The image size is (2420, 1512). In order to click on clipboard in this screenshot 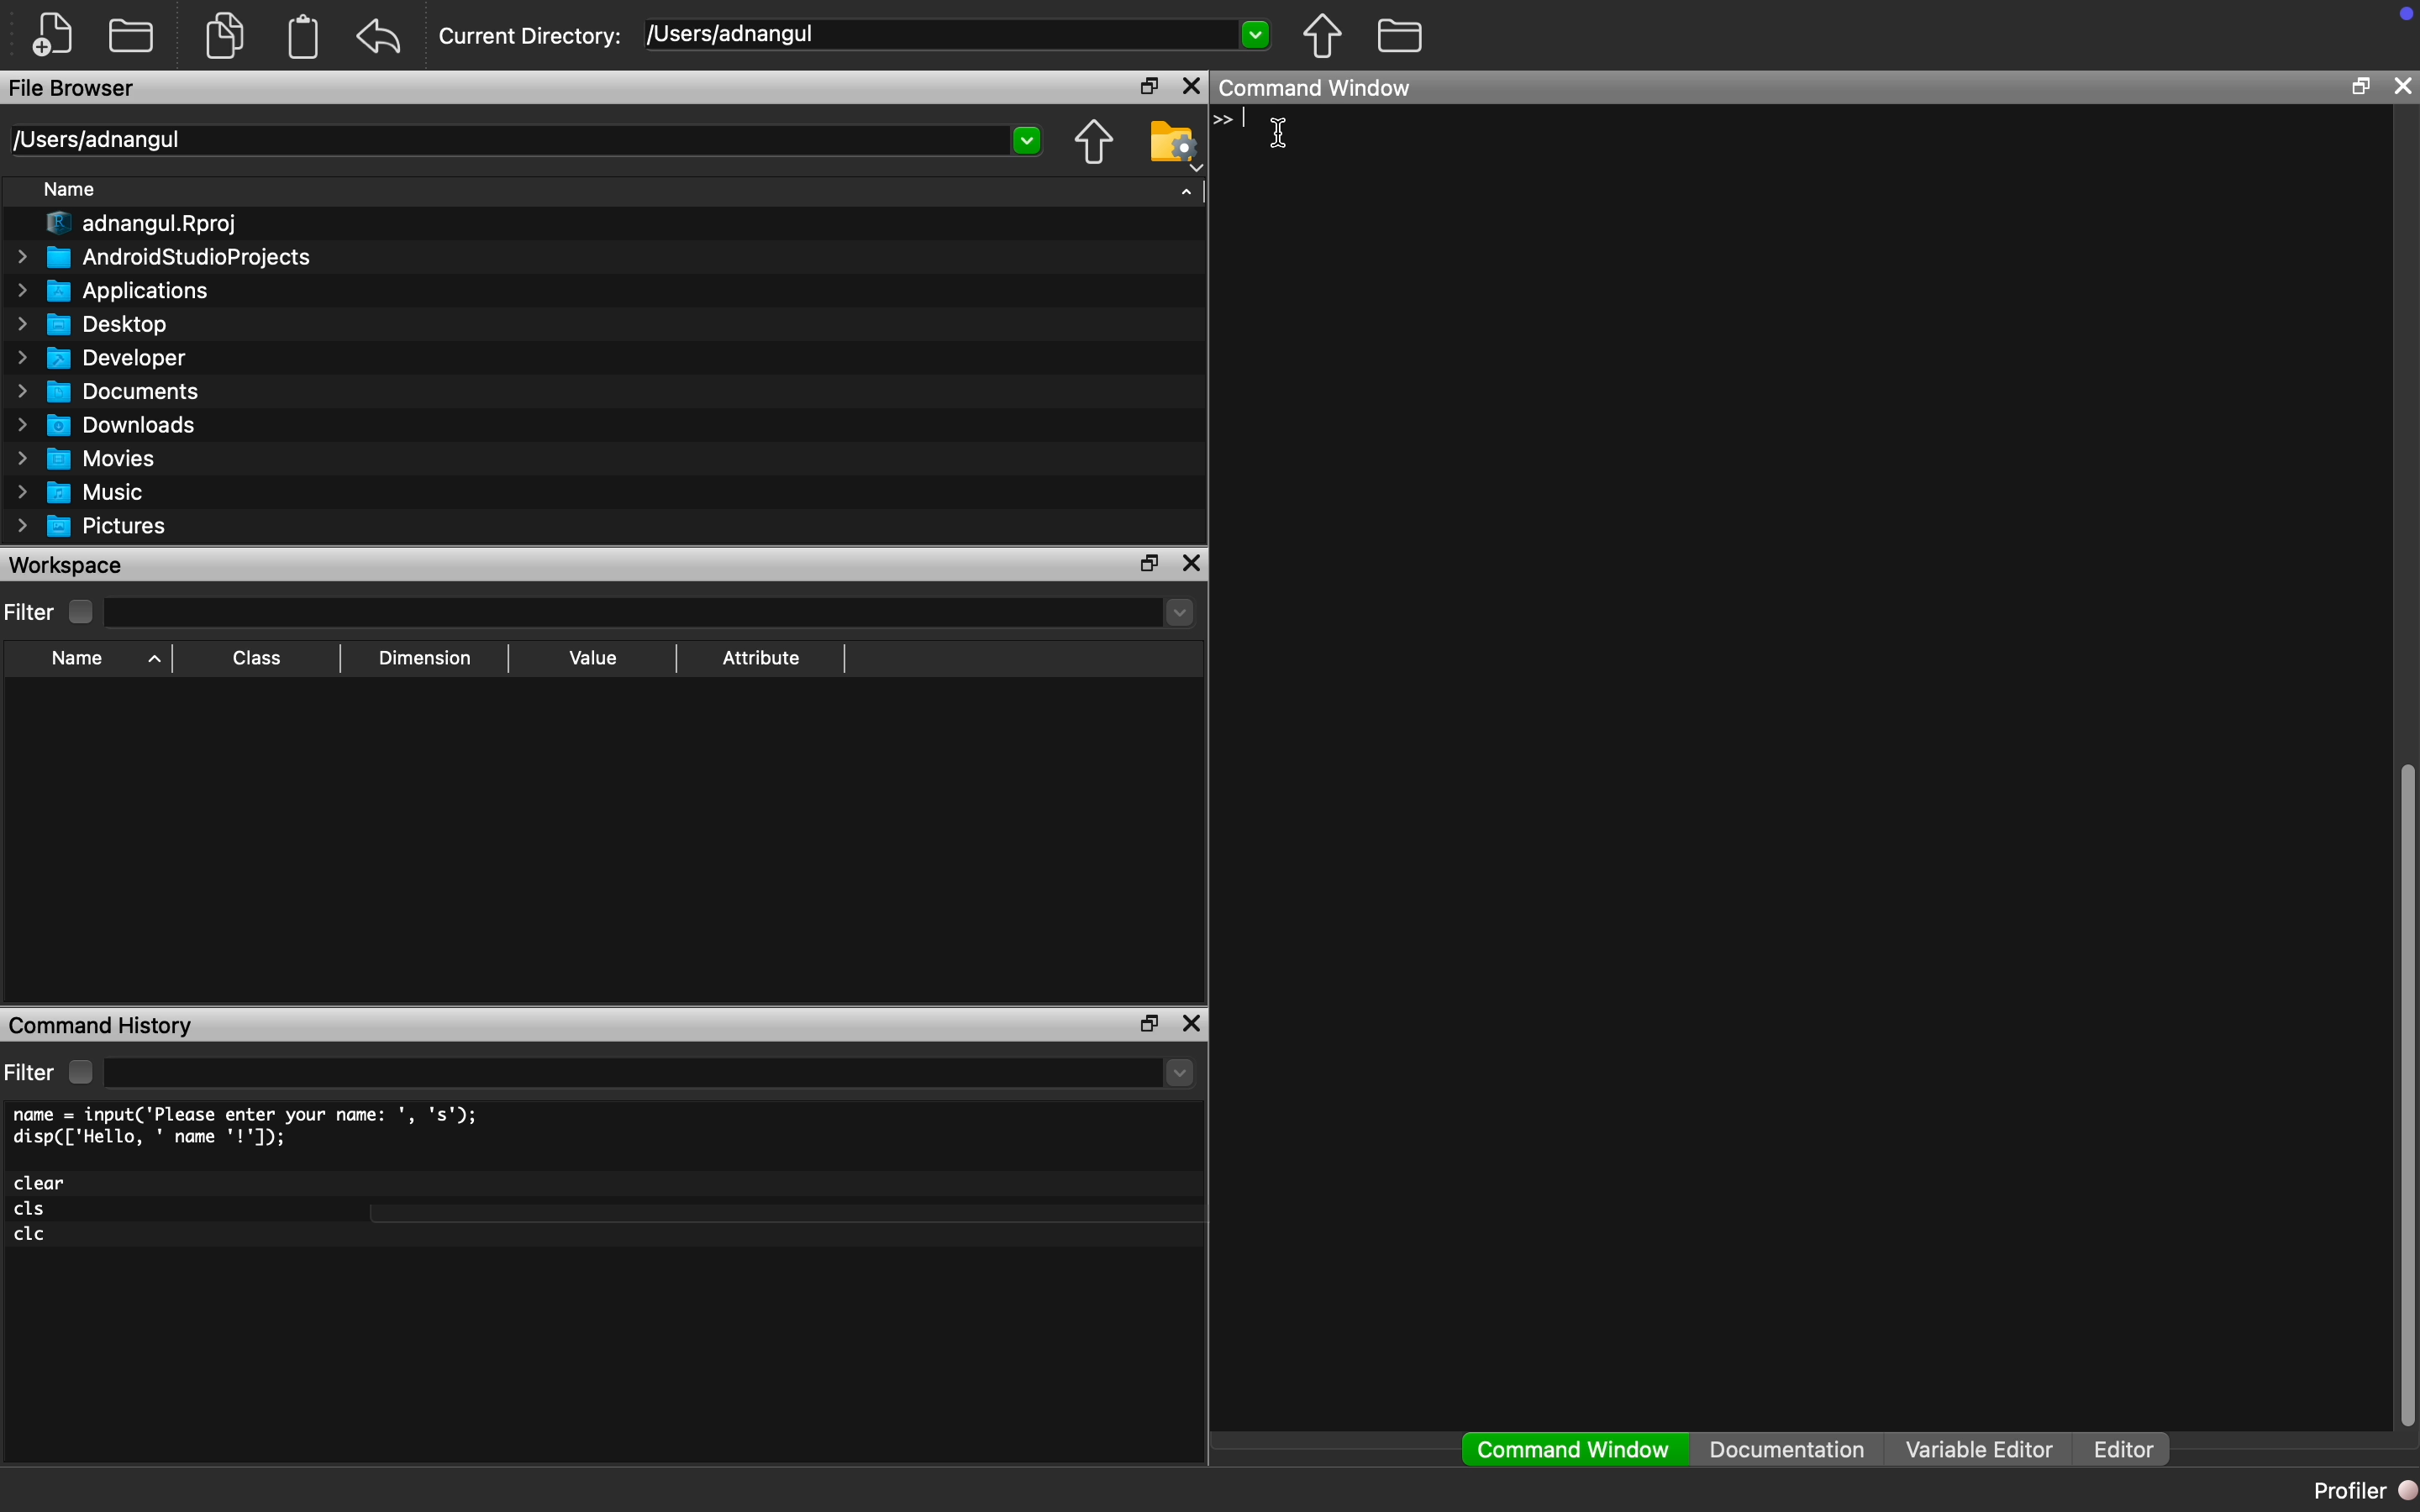, I will do `click(304, 37)`.